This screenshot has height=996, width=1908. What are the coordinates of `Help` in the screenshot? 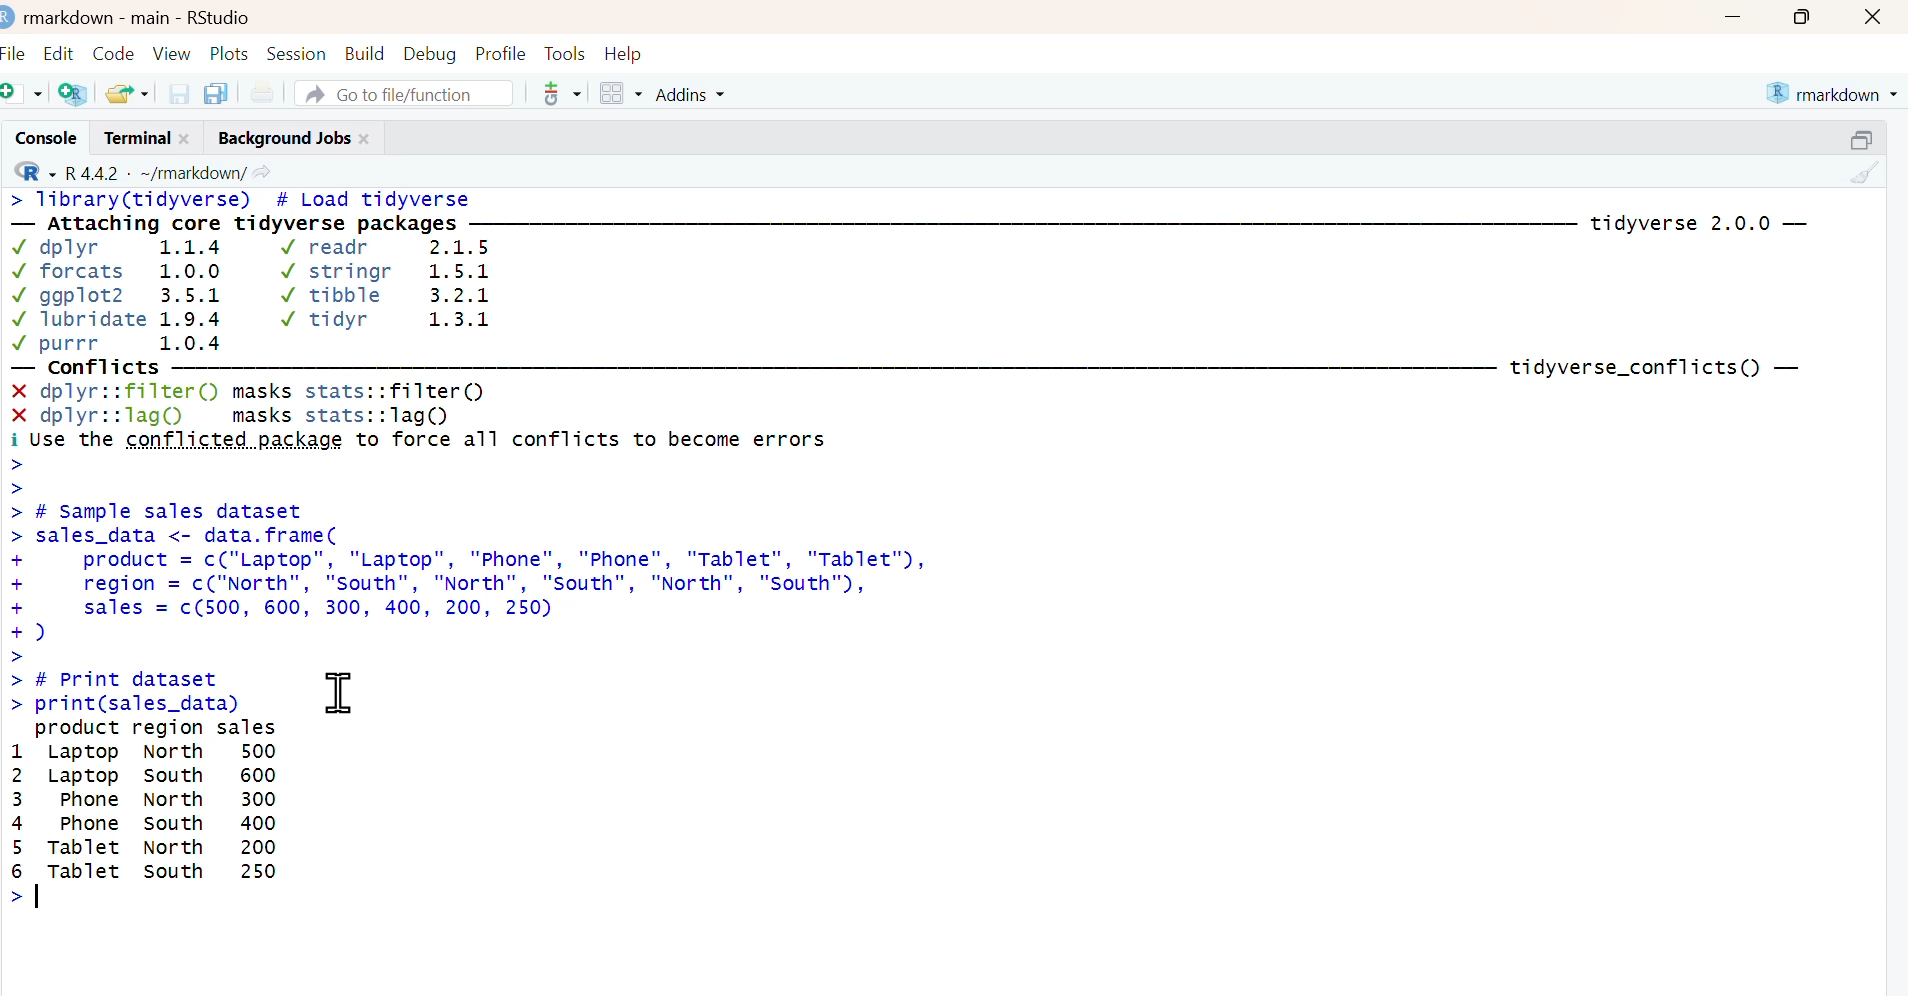 It's located at (630, 52).